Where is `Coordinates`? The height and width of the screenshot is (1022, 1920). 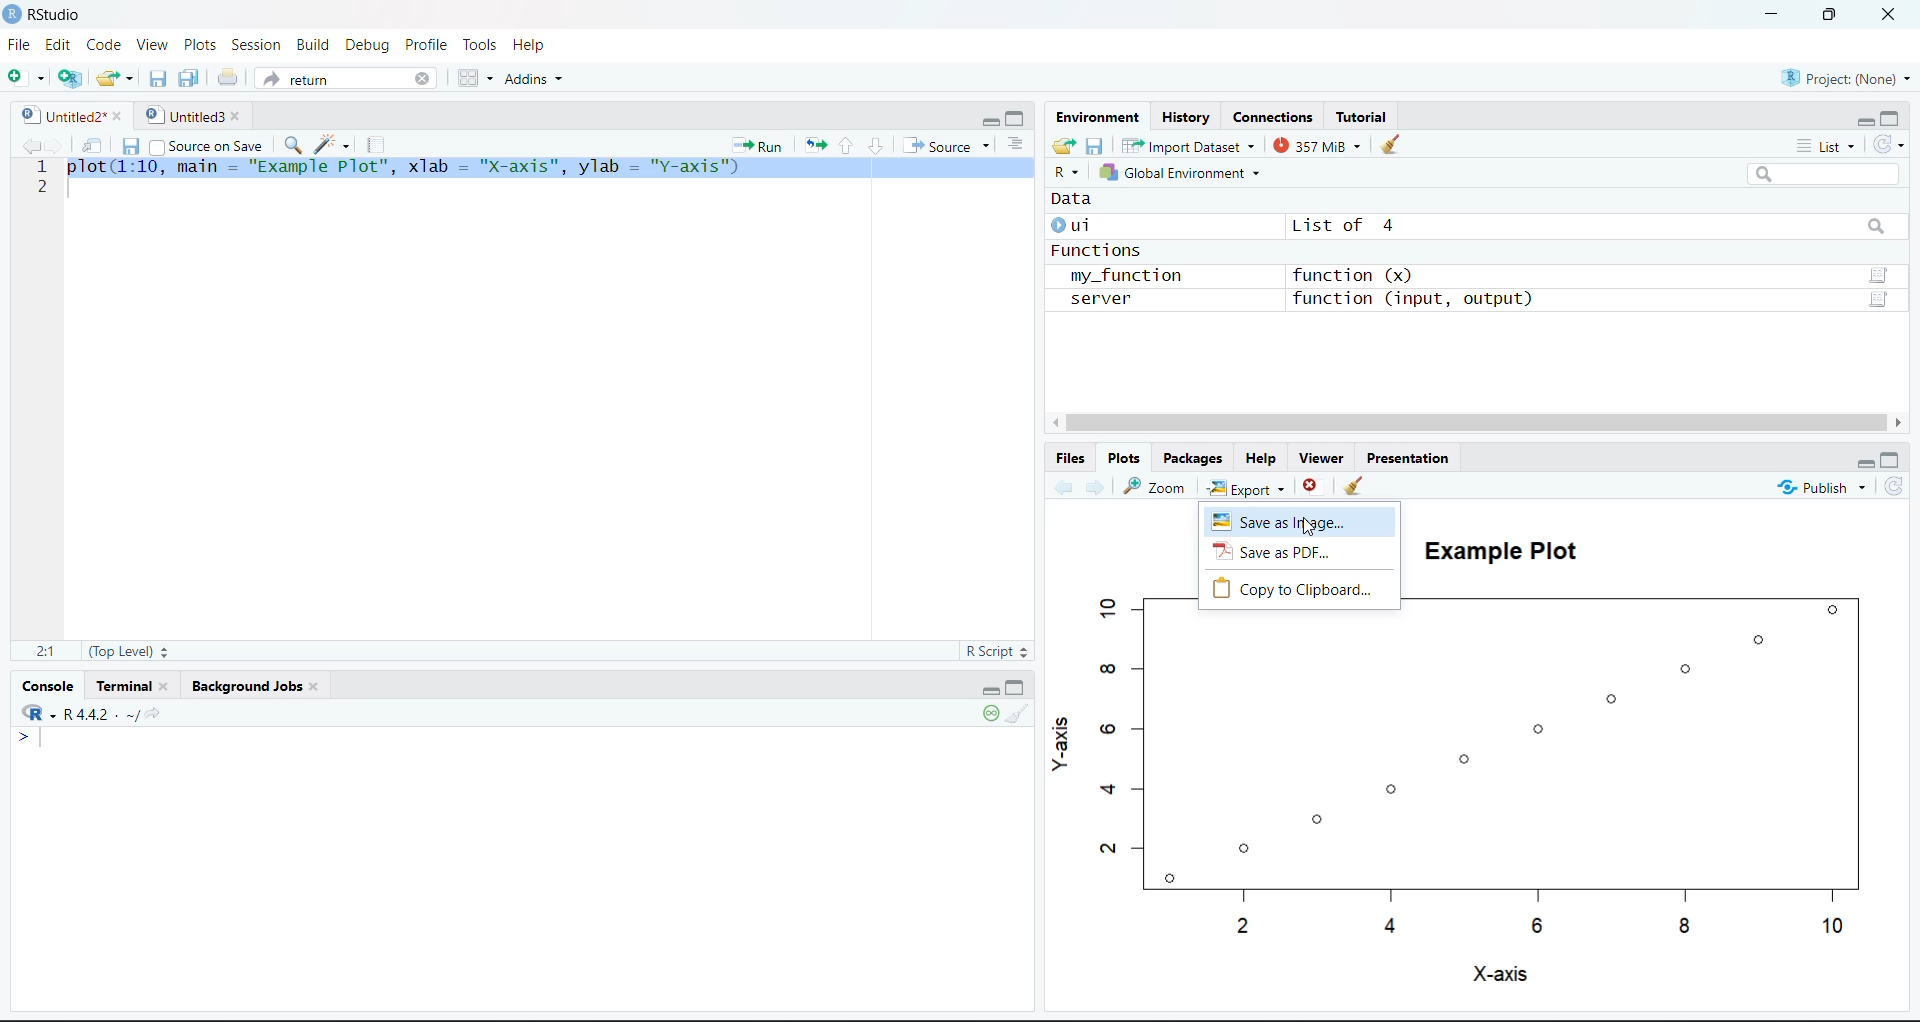
Coordinates is located at coordinates (1275, 116).